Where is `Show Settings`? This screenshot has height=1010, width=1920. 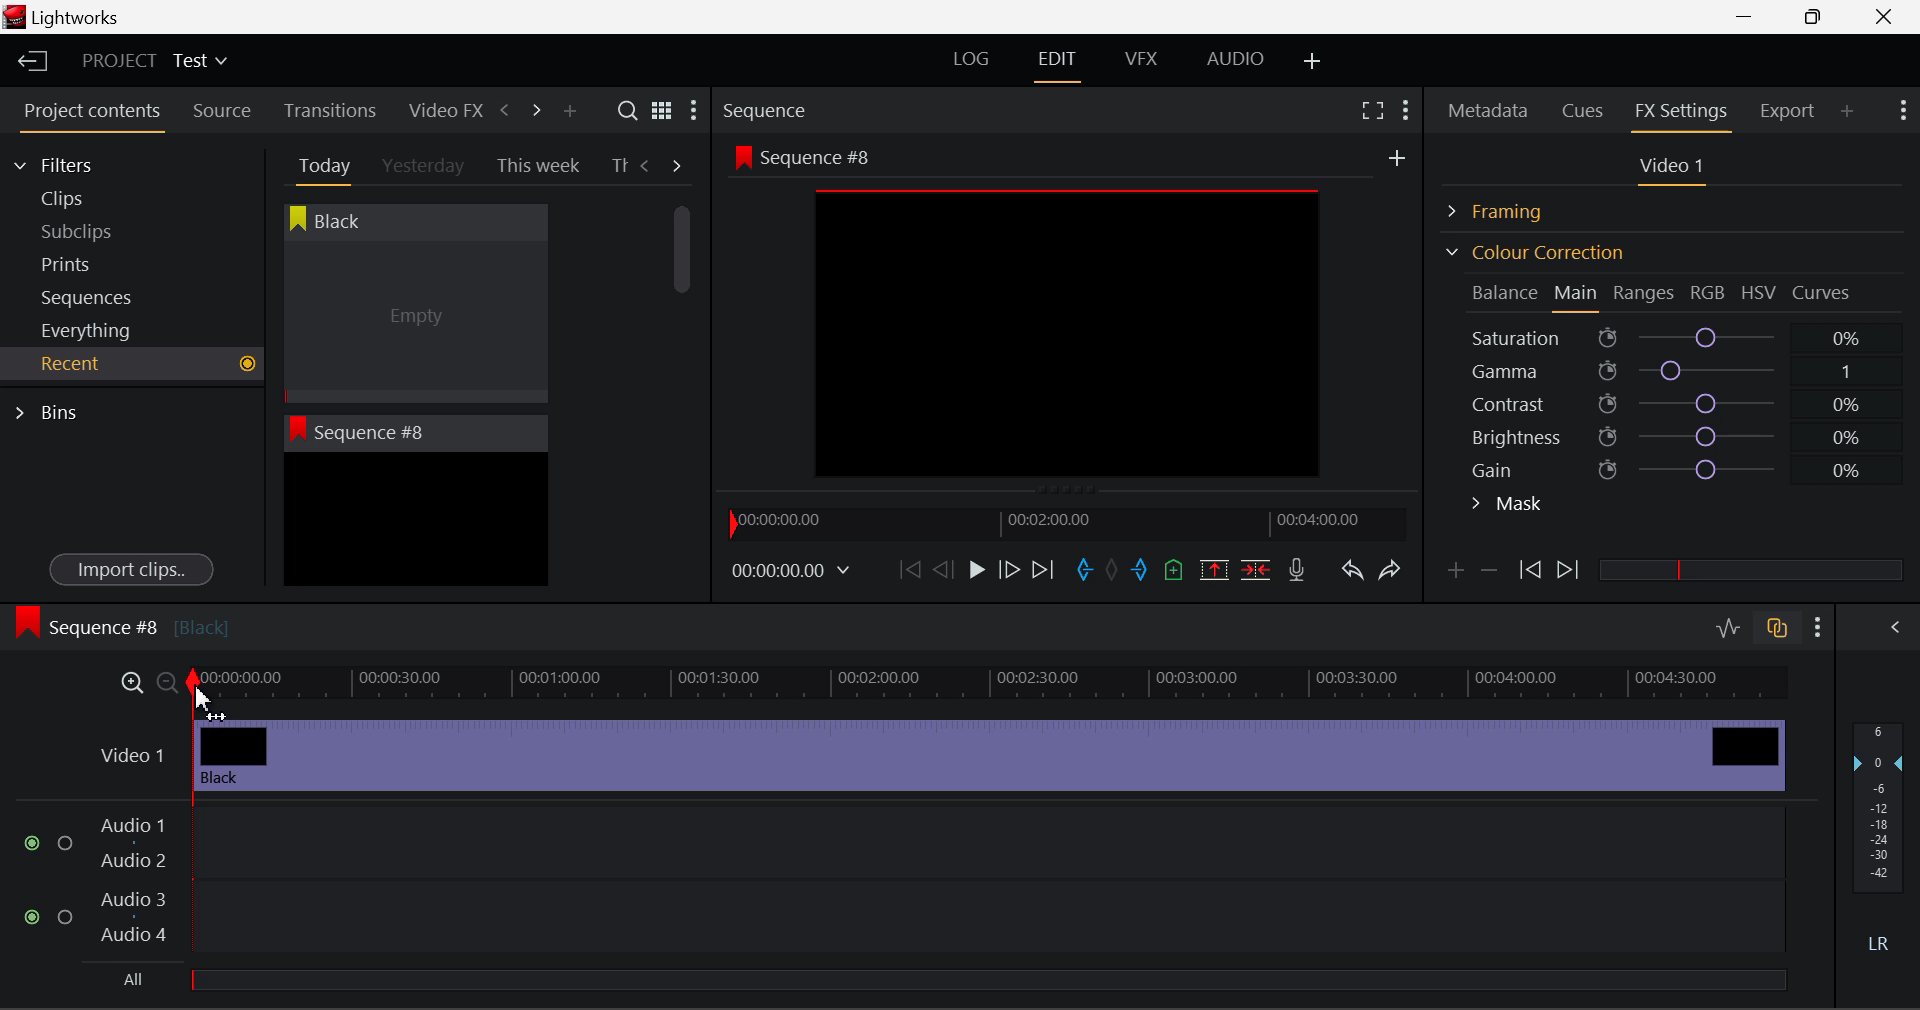 Show Settings is located at coordinates (1901, 108).